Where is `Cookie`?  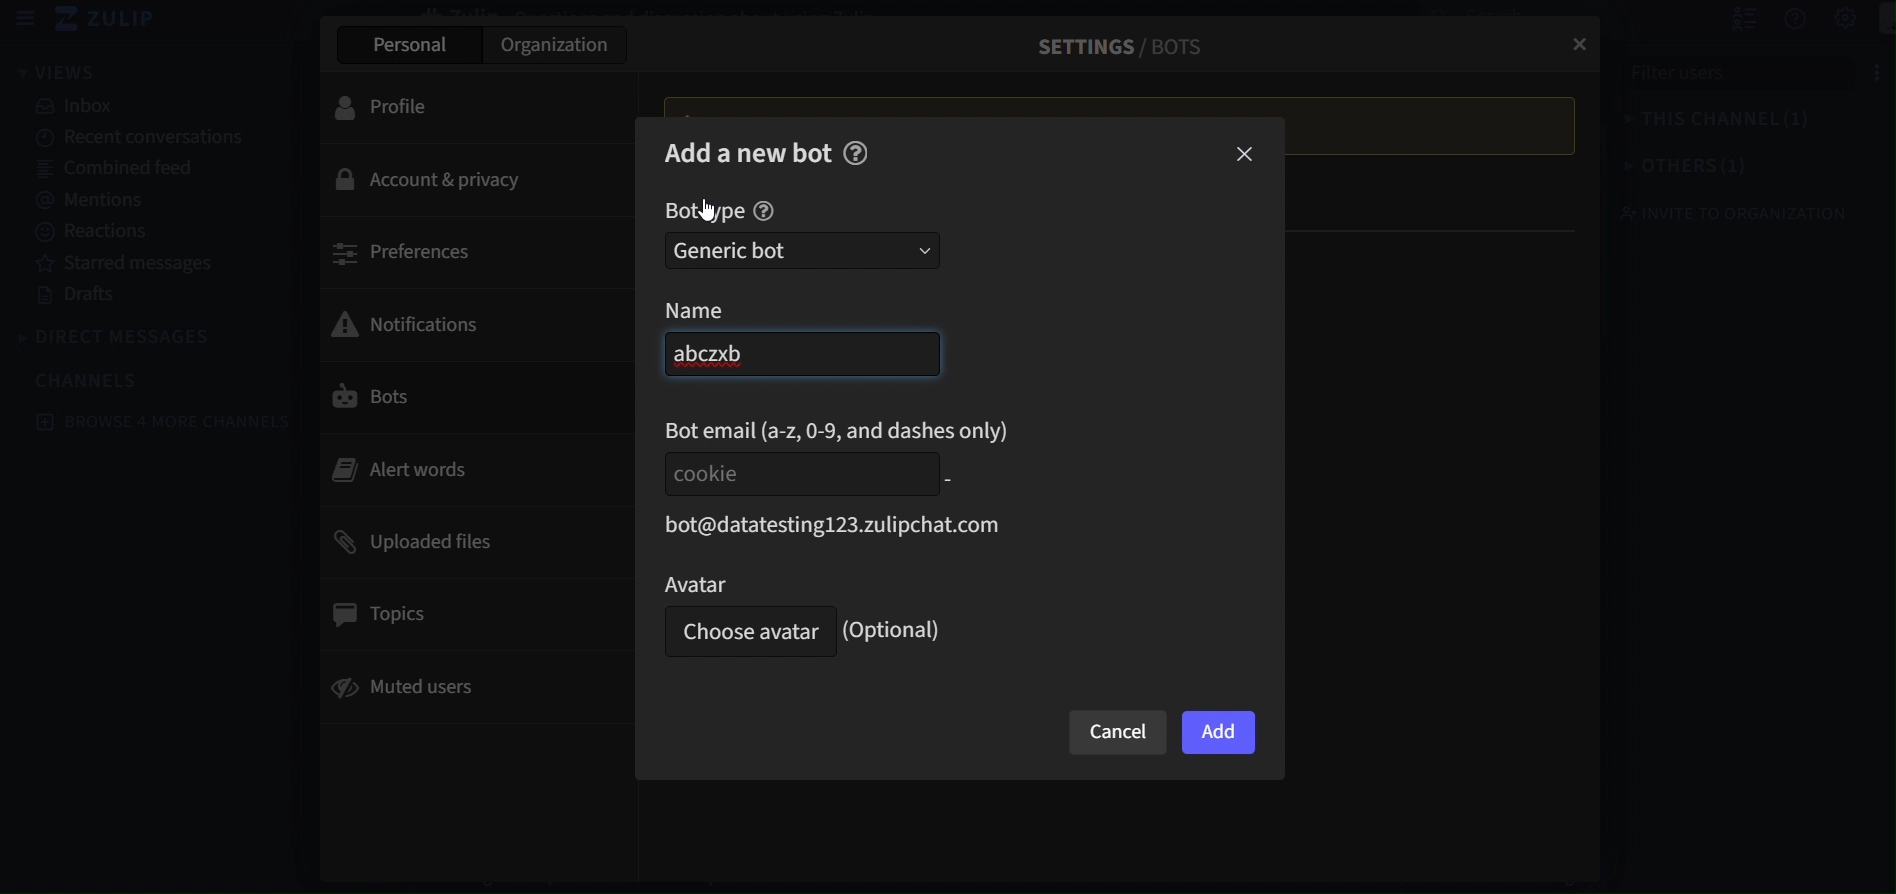
Cookie is located at coordinates (797, 473).